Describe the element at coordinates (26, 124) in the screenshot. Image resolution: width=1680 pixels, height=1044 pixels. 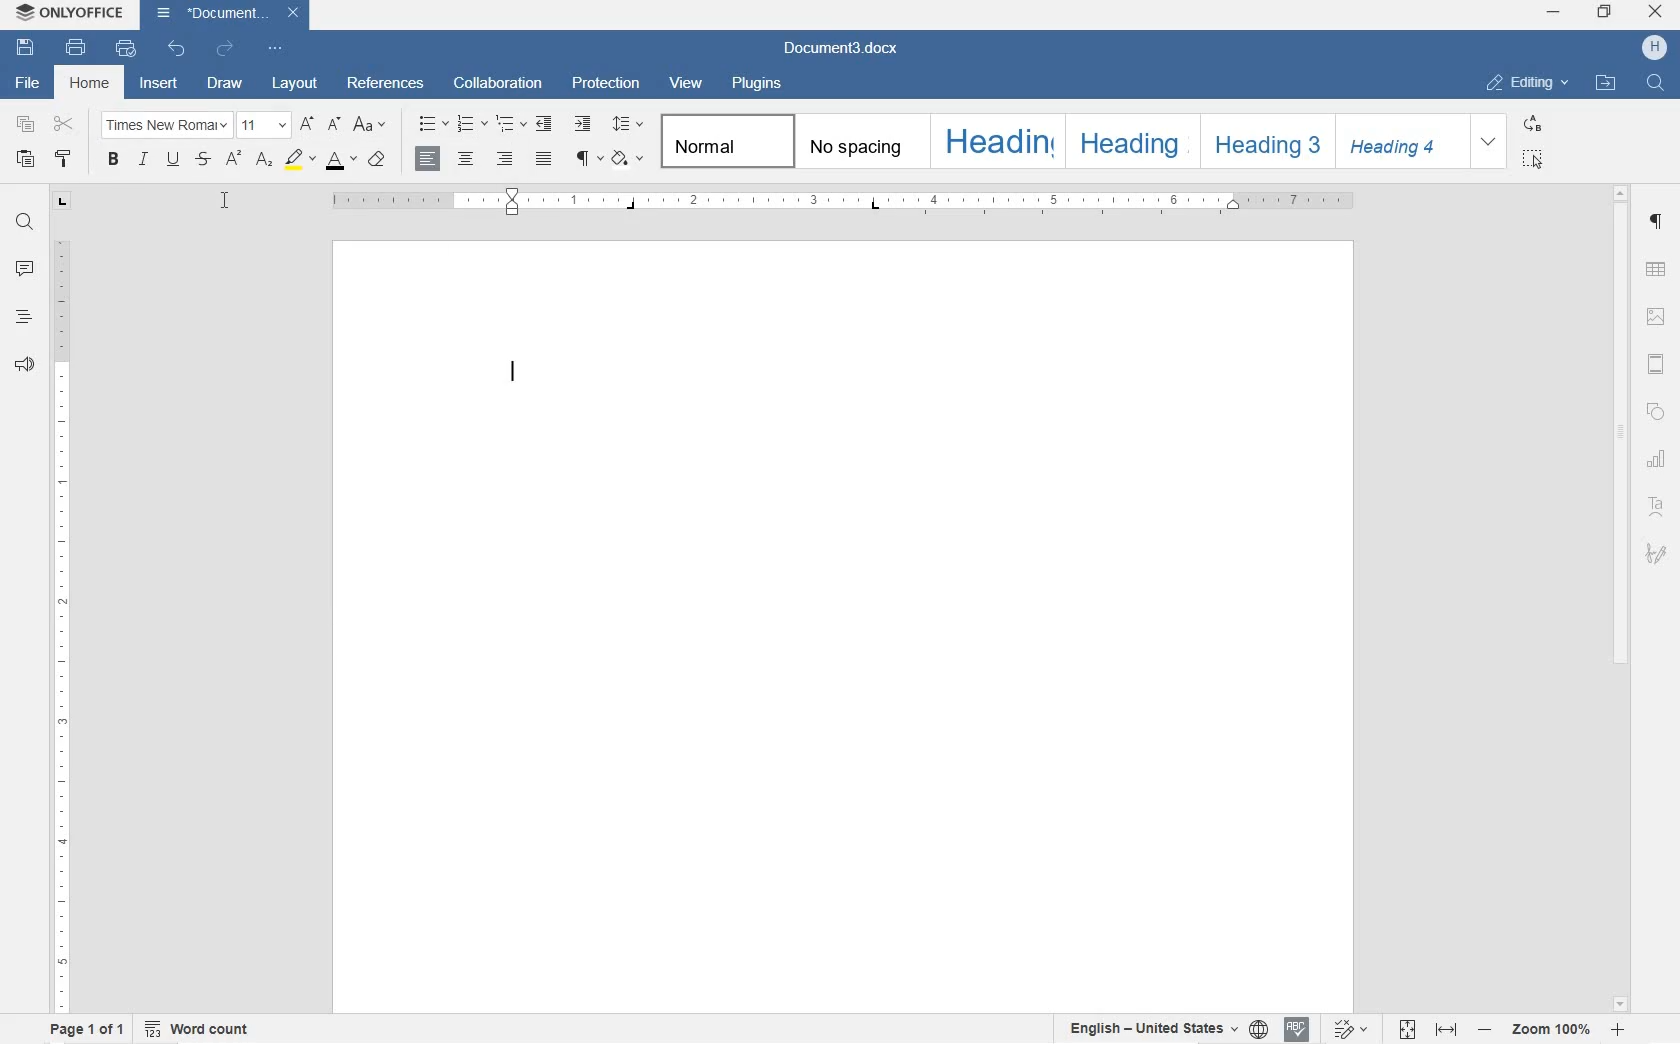
I see `COPY` at that location.